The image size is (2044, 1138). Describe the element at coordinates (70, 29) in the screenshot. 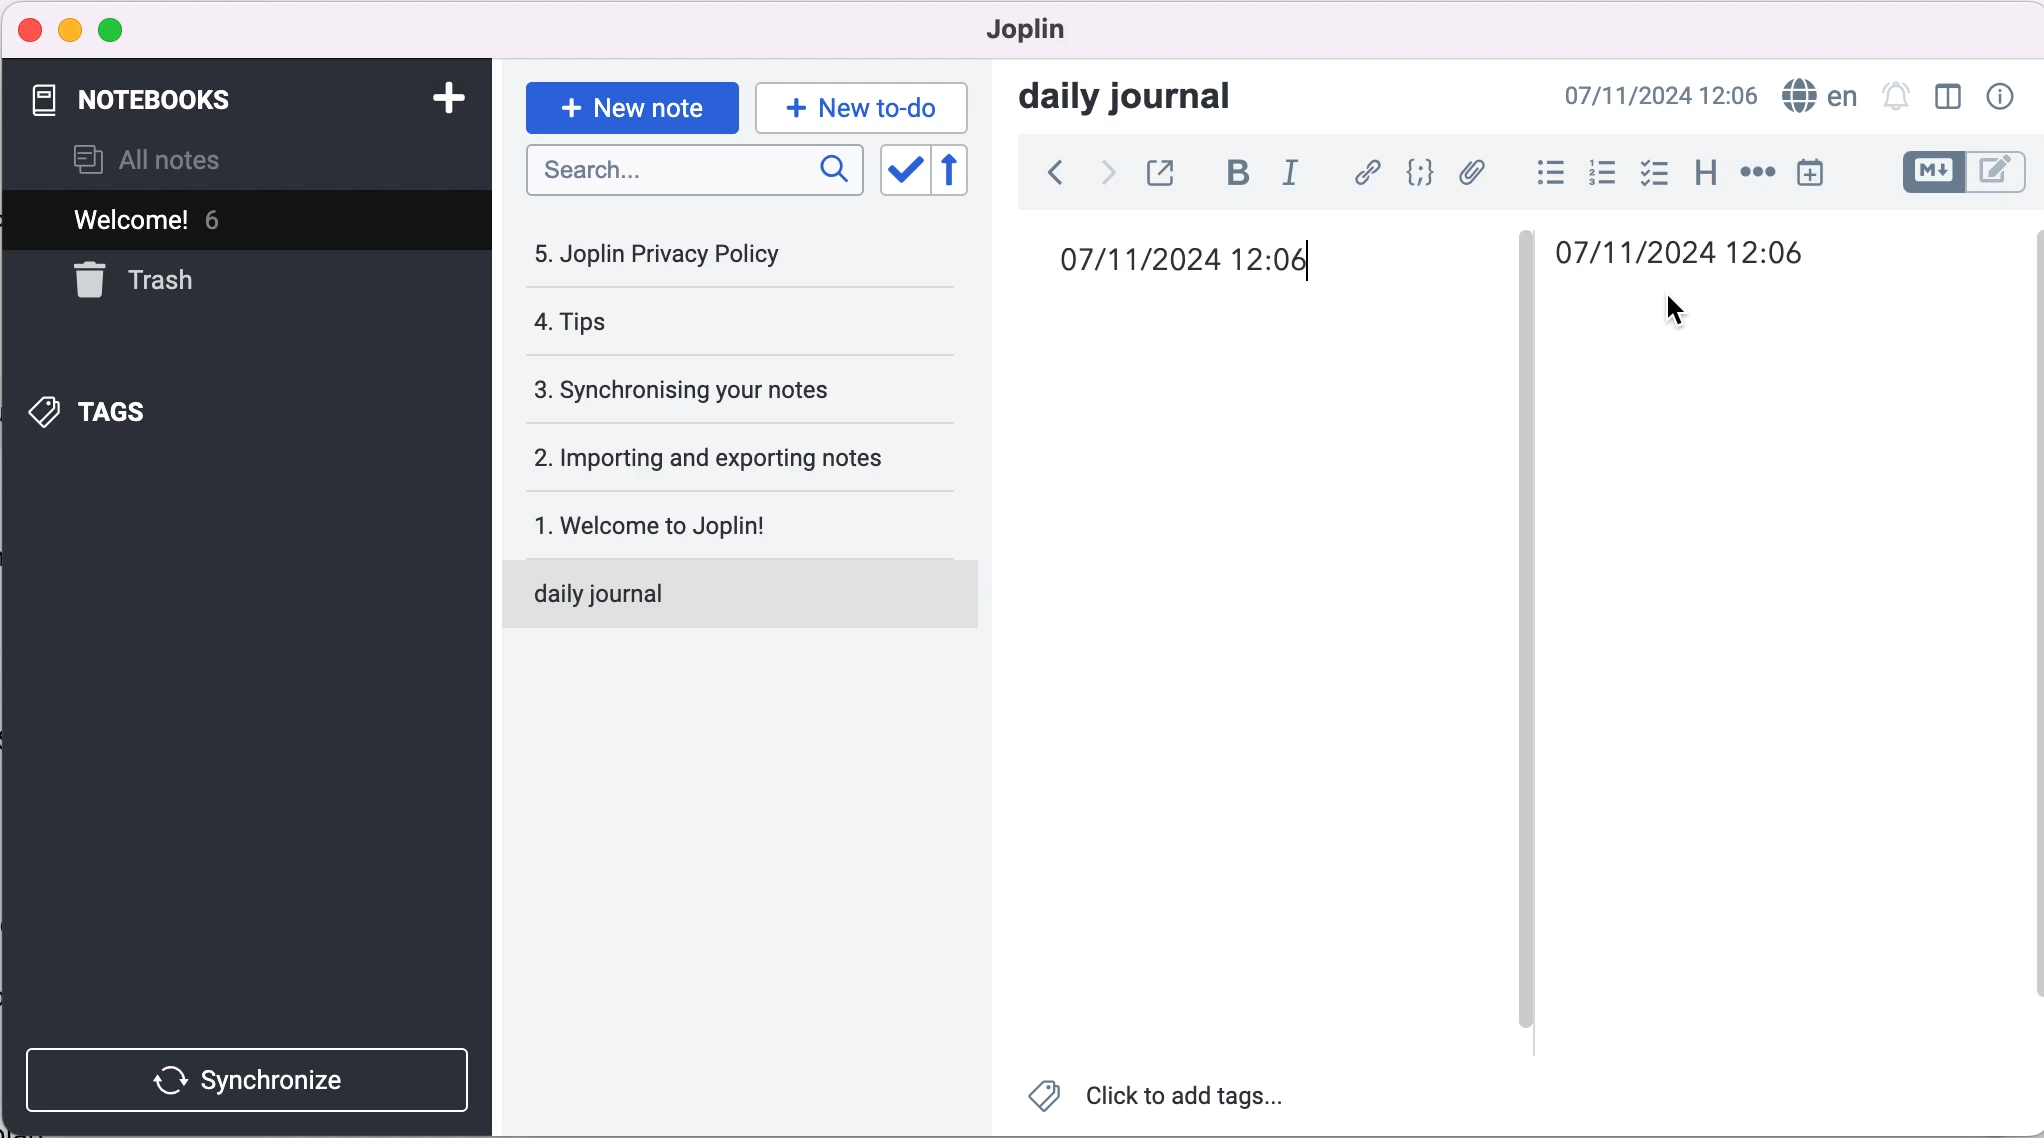

I see `minimize` at that location.